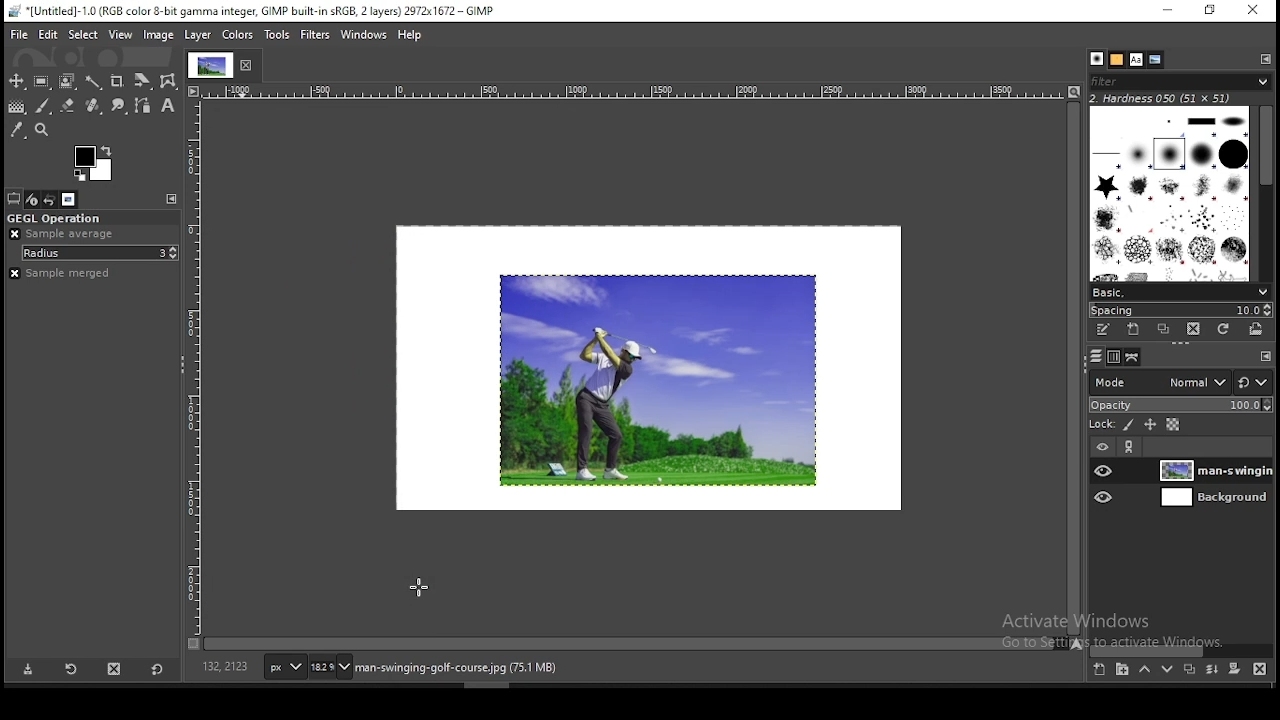 The height and width of the screenshot is (720, 1280). I want to click on brushes filter, so click(1179, 82).